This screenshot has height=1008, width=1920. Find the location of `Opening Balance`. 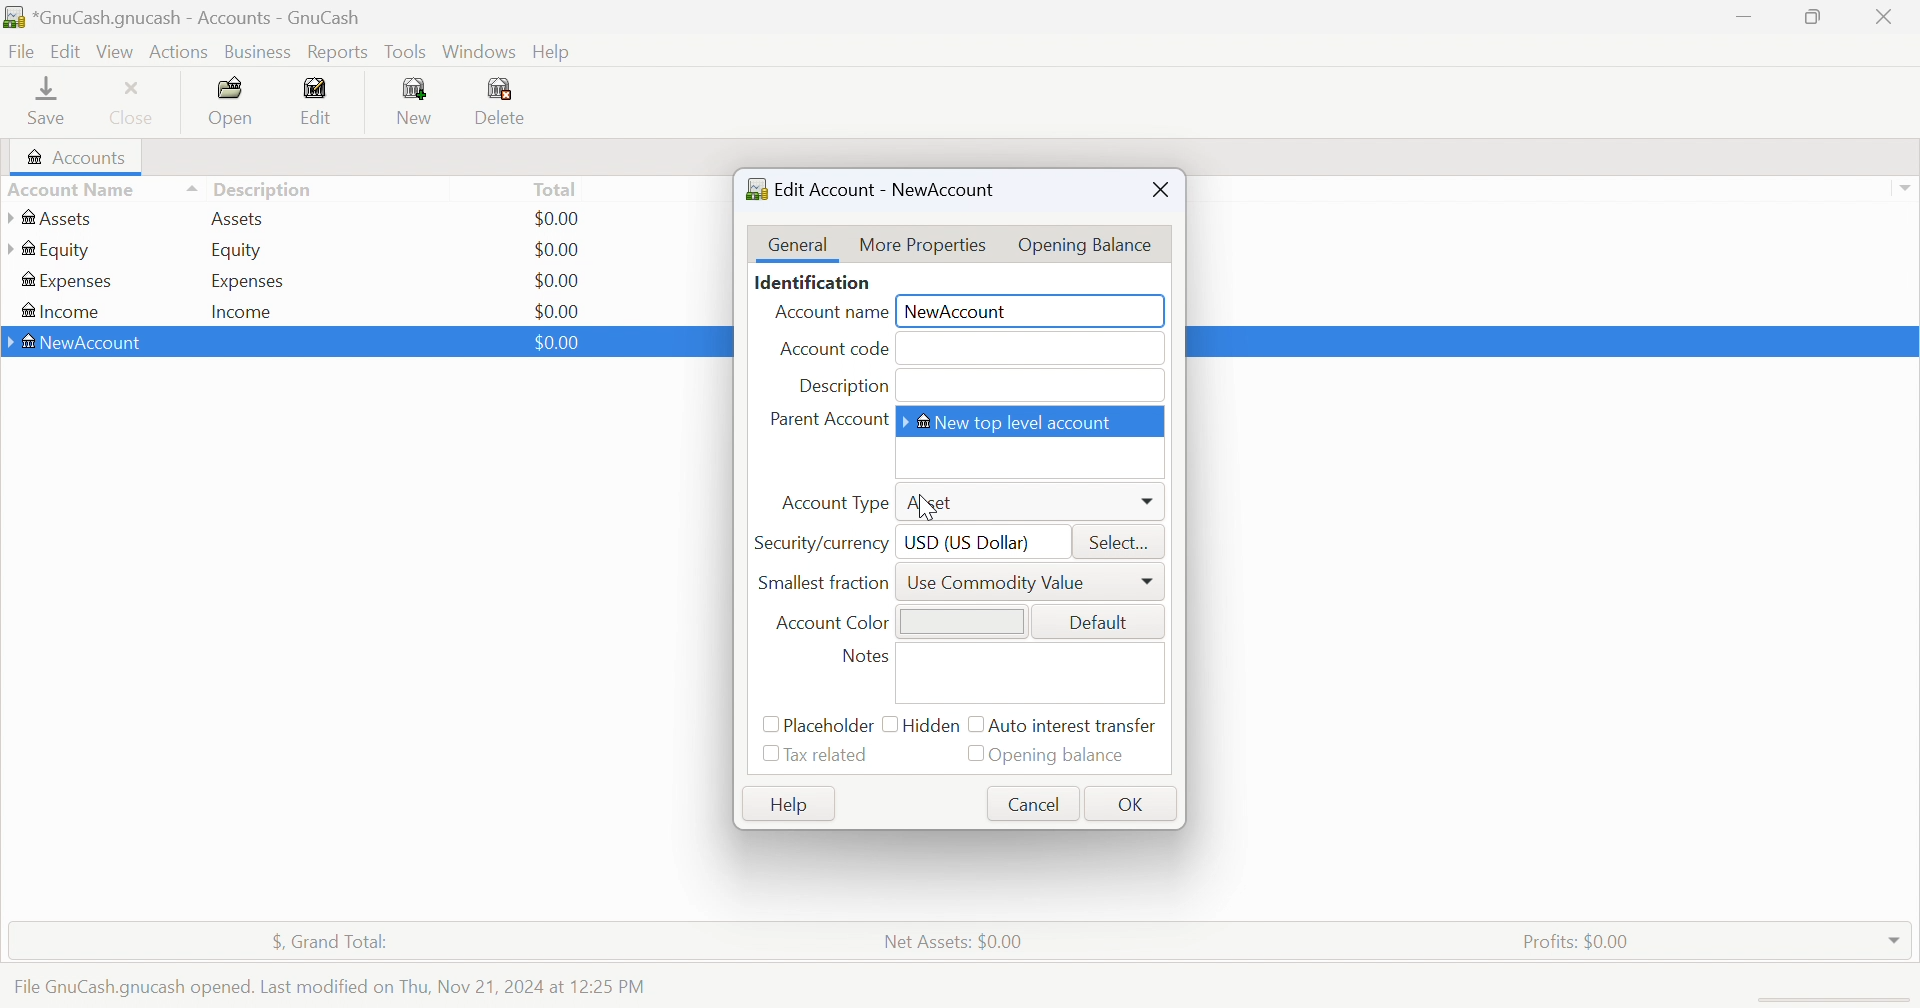

Opening Balance is located at coordinates (1065, 755).